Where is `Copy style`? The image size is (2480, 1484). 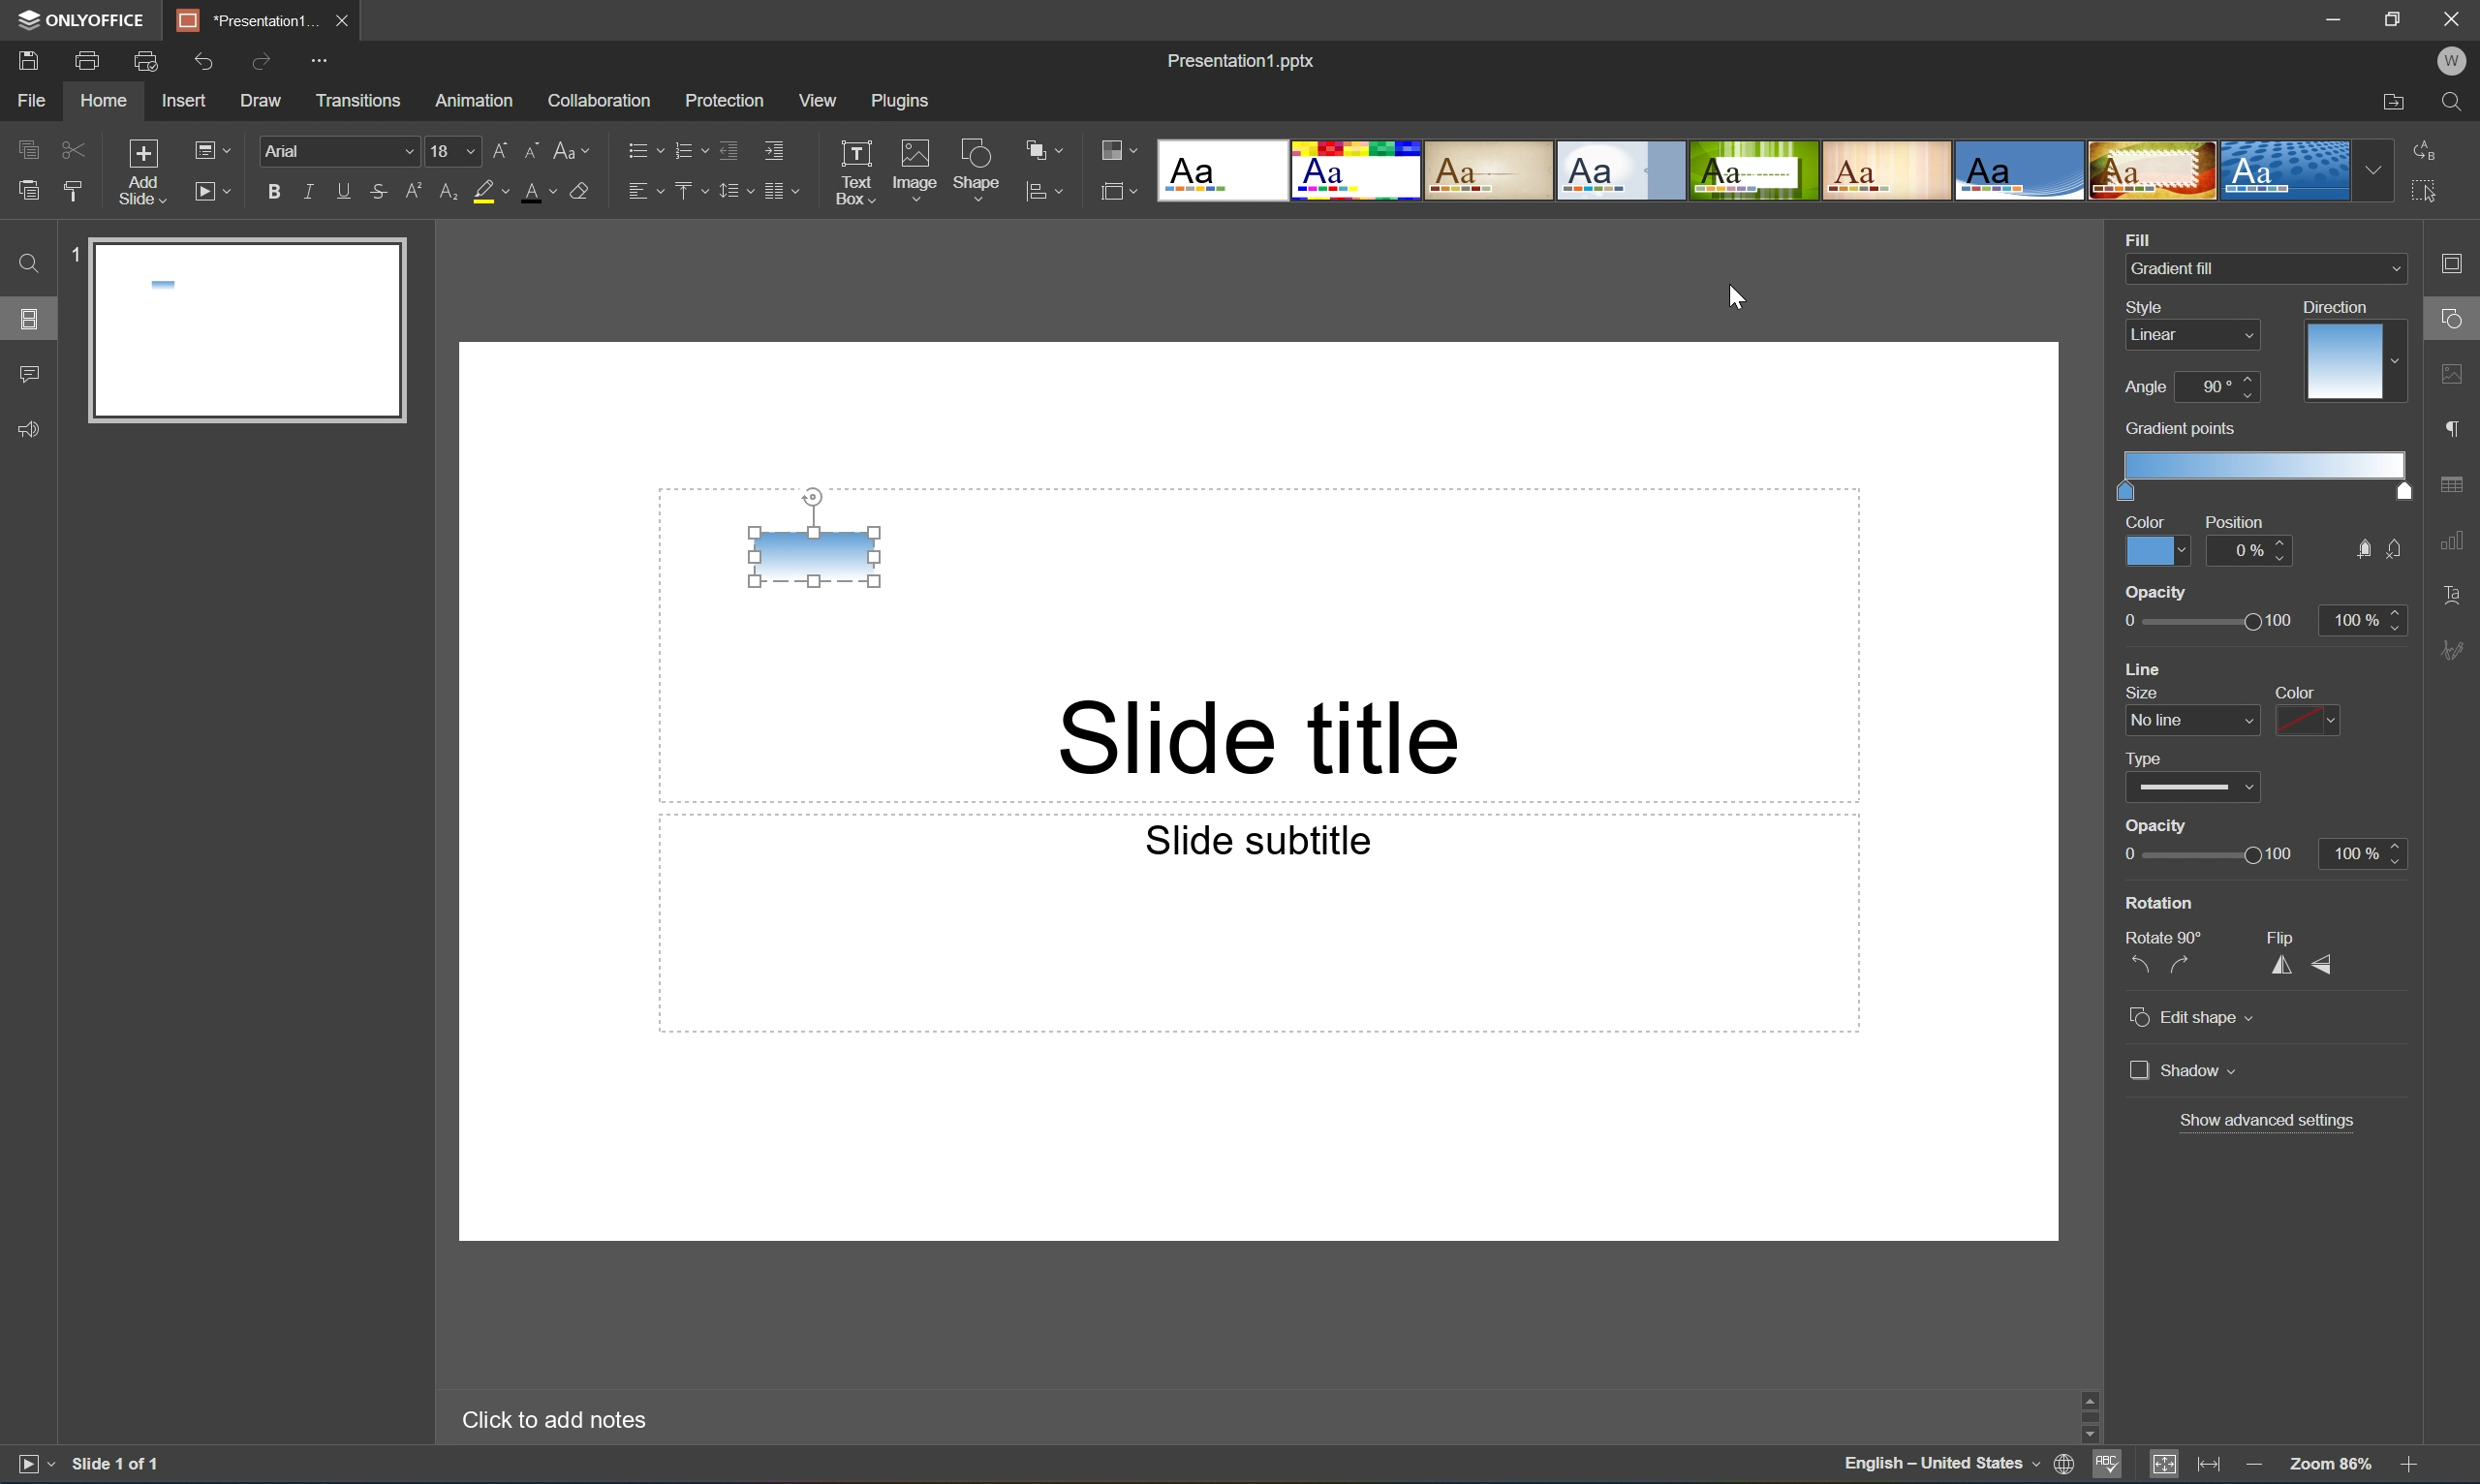 Copy style is located at coordinates (73, 190).